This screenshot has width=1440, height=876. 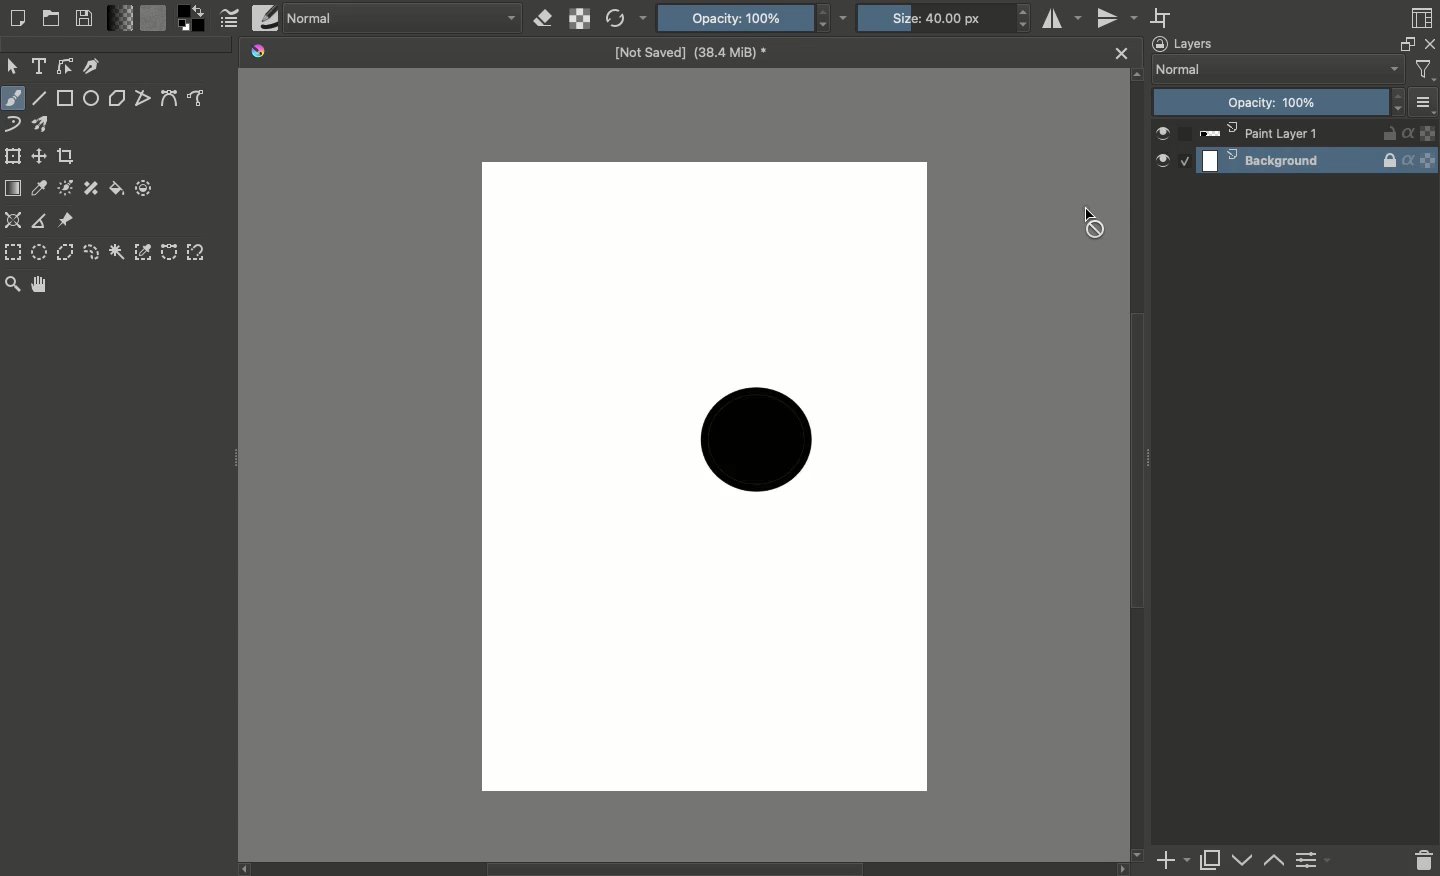 What do you see at coordinates (741, 19) in the screenshot?
I see `Opacity` at bounding box center [741, 19].